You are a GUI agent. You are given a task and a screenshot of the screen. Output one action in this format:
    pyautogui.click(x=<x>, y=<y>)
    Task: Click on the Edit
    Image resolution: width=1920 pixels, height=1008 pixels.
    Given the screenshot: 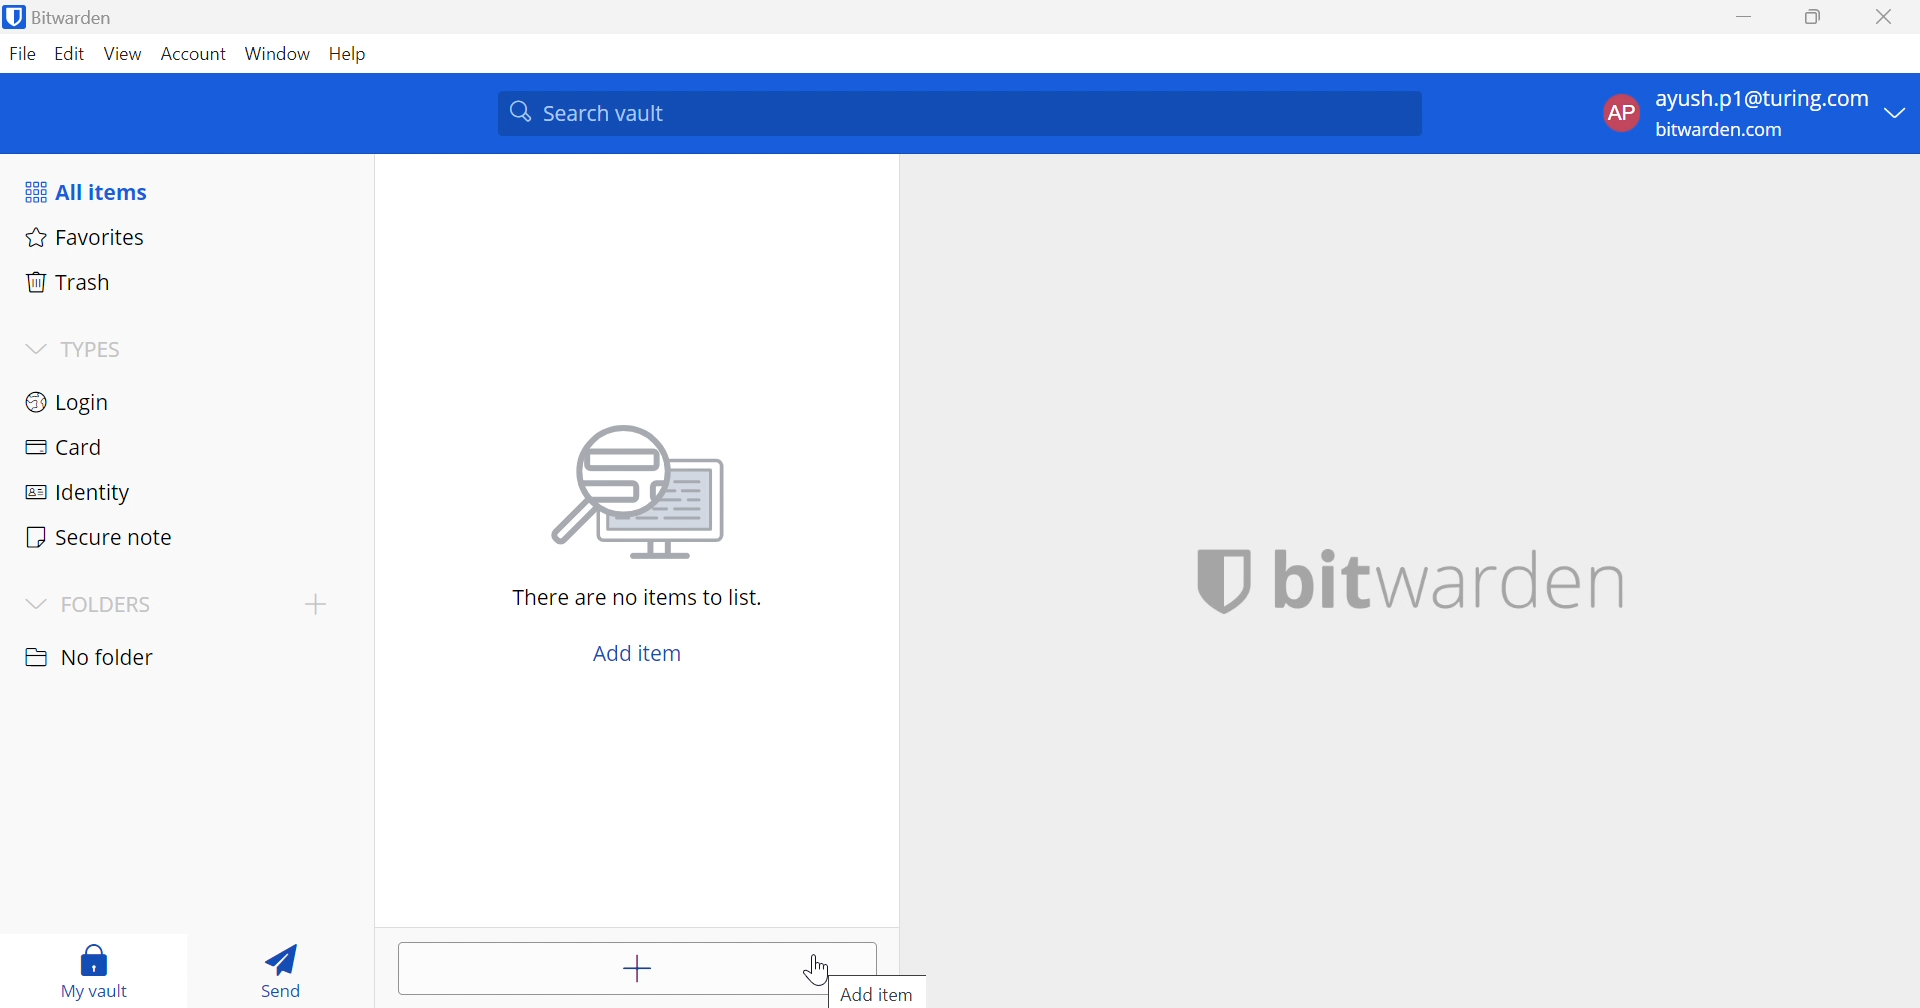 What is the action you would take?
    pyautogui.click(x=70, y=53)
    